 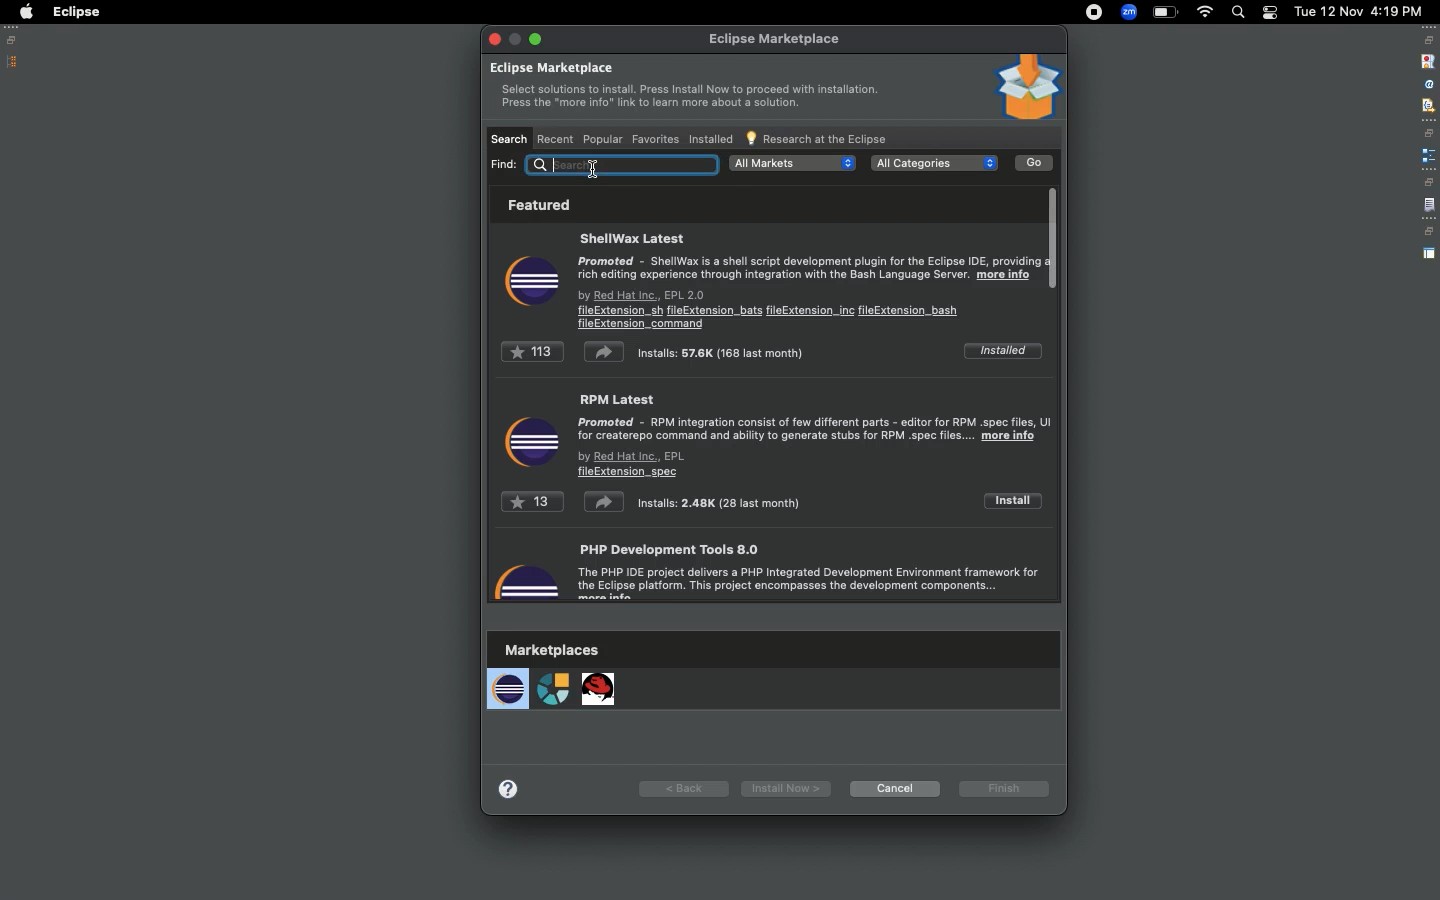 I want to click on restore, so click(x=1430, y=133).